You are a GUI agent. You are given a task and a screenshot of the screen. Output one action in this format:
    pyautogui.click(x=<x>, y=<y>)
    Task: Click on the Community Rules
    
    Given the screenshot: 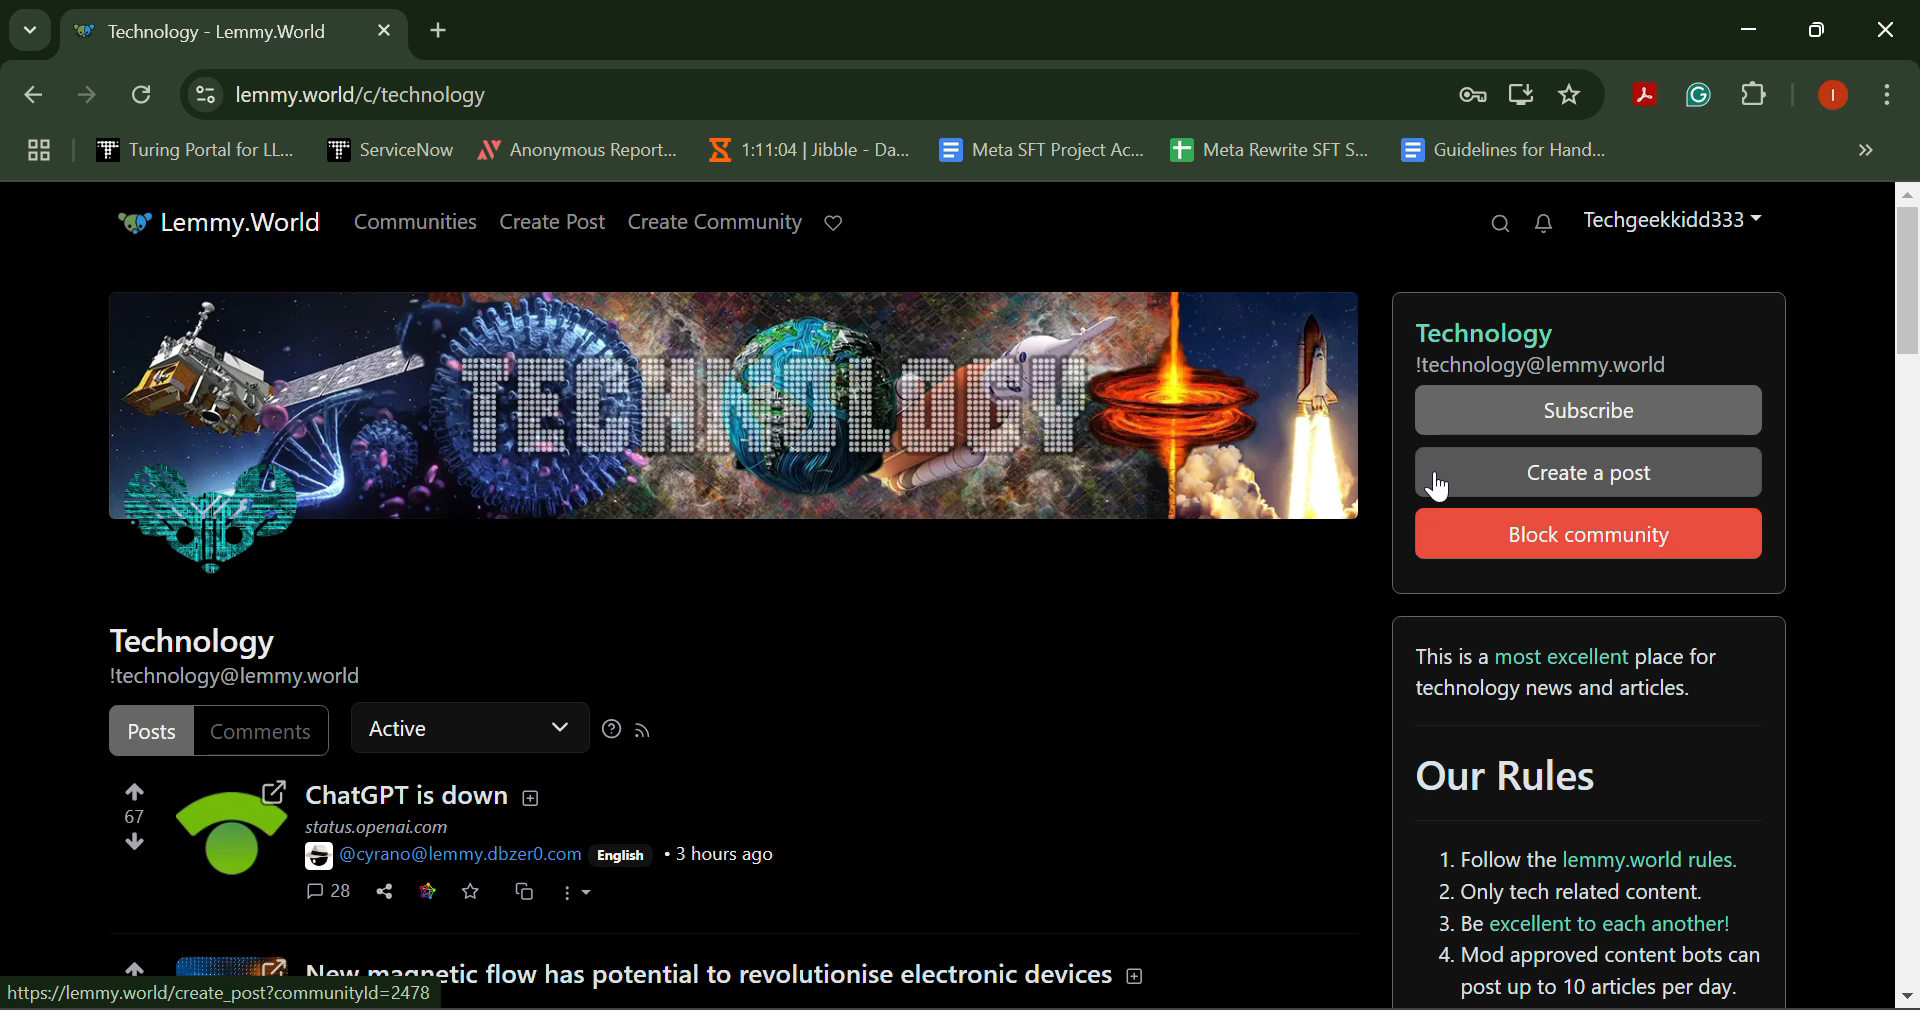 What is the action you would take?
    pyautogui.click(x=1598, y=810)
    